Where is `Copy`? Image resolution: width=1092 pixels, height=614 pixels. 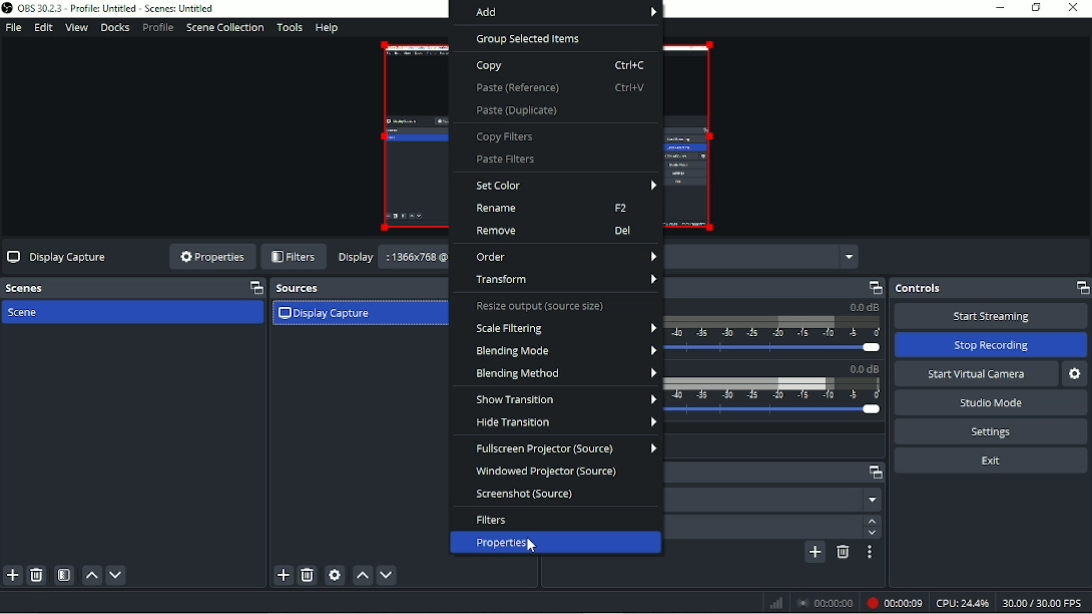
Copy is located at coordinates (560, 65).